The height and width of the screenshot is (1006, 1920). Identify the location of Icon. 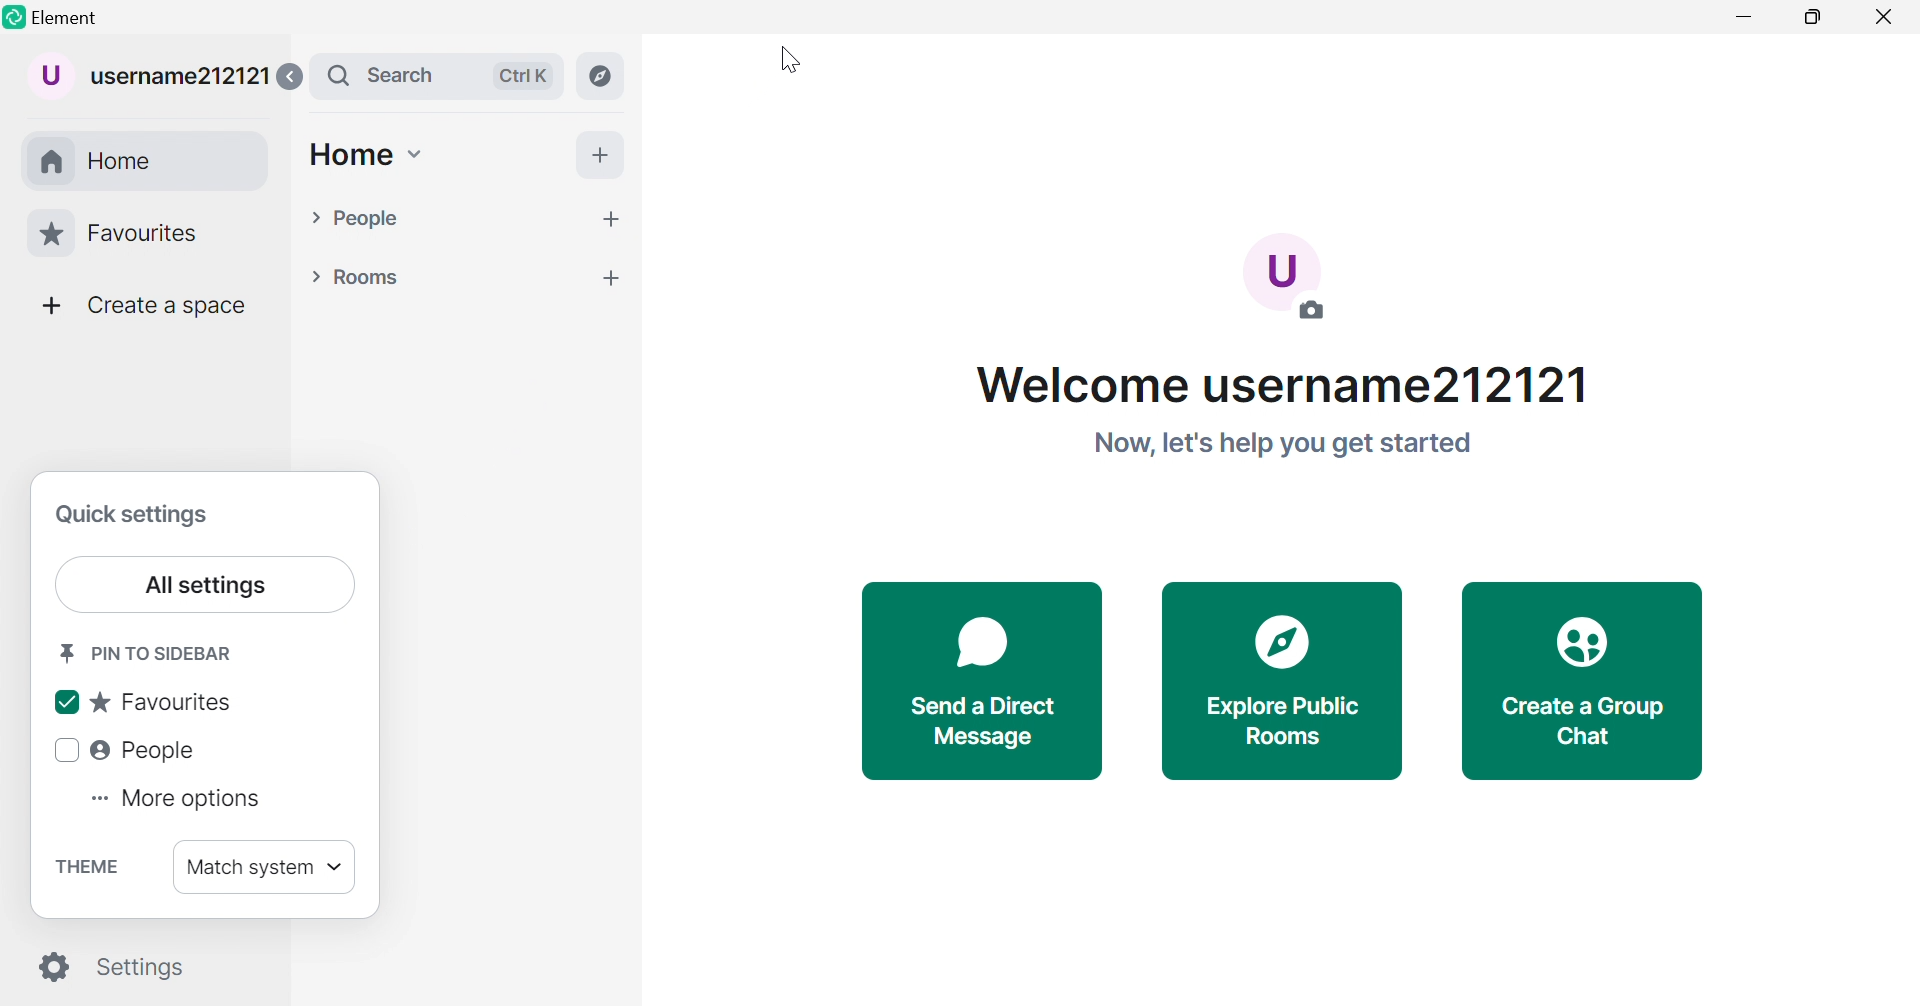
(1286, 639).